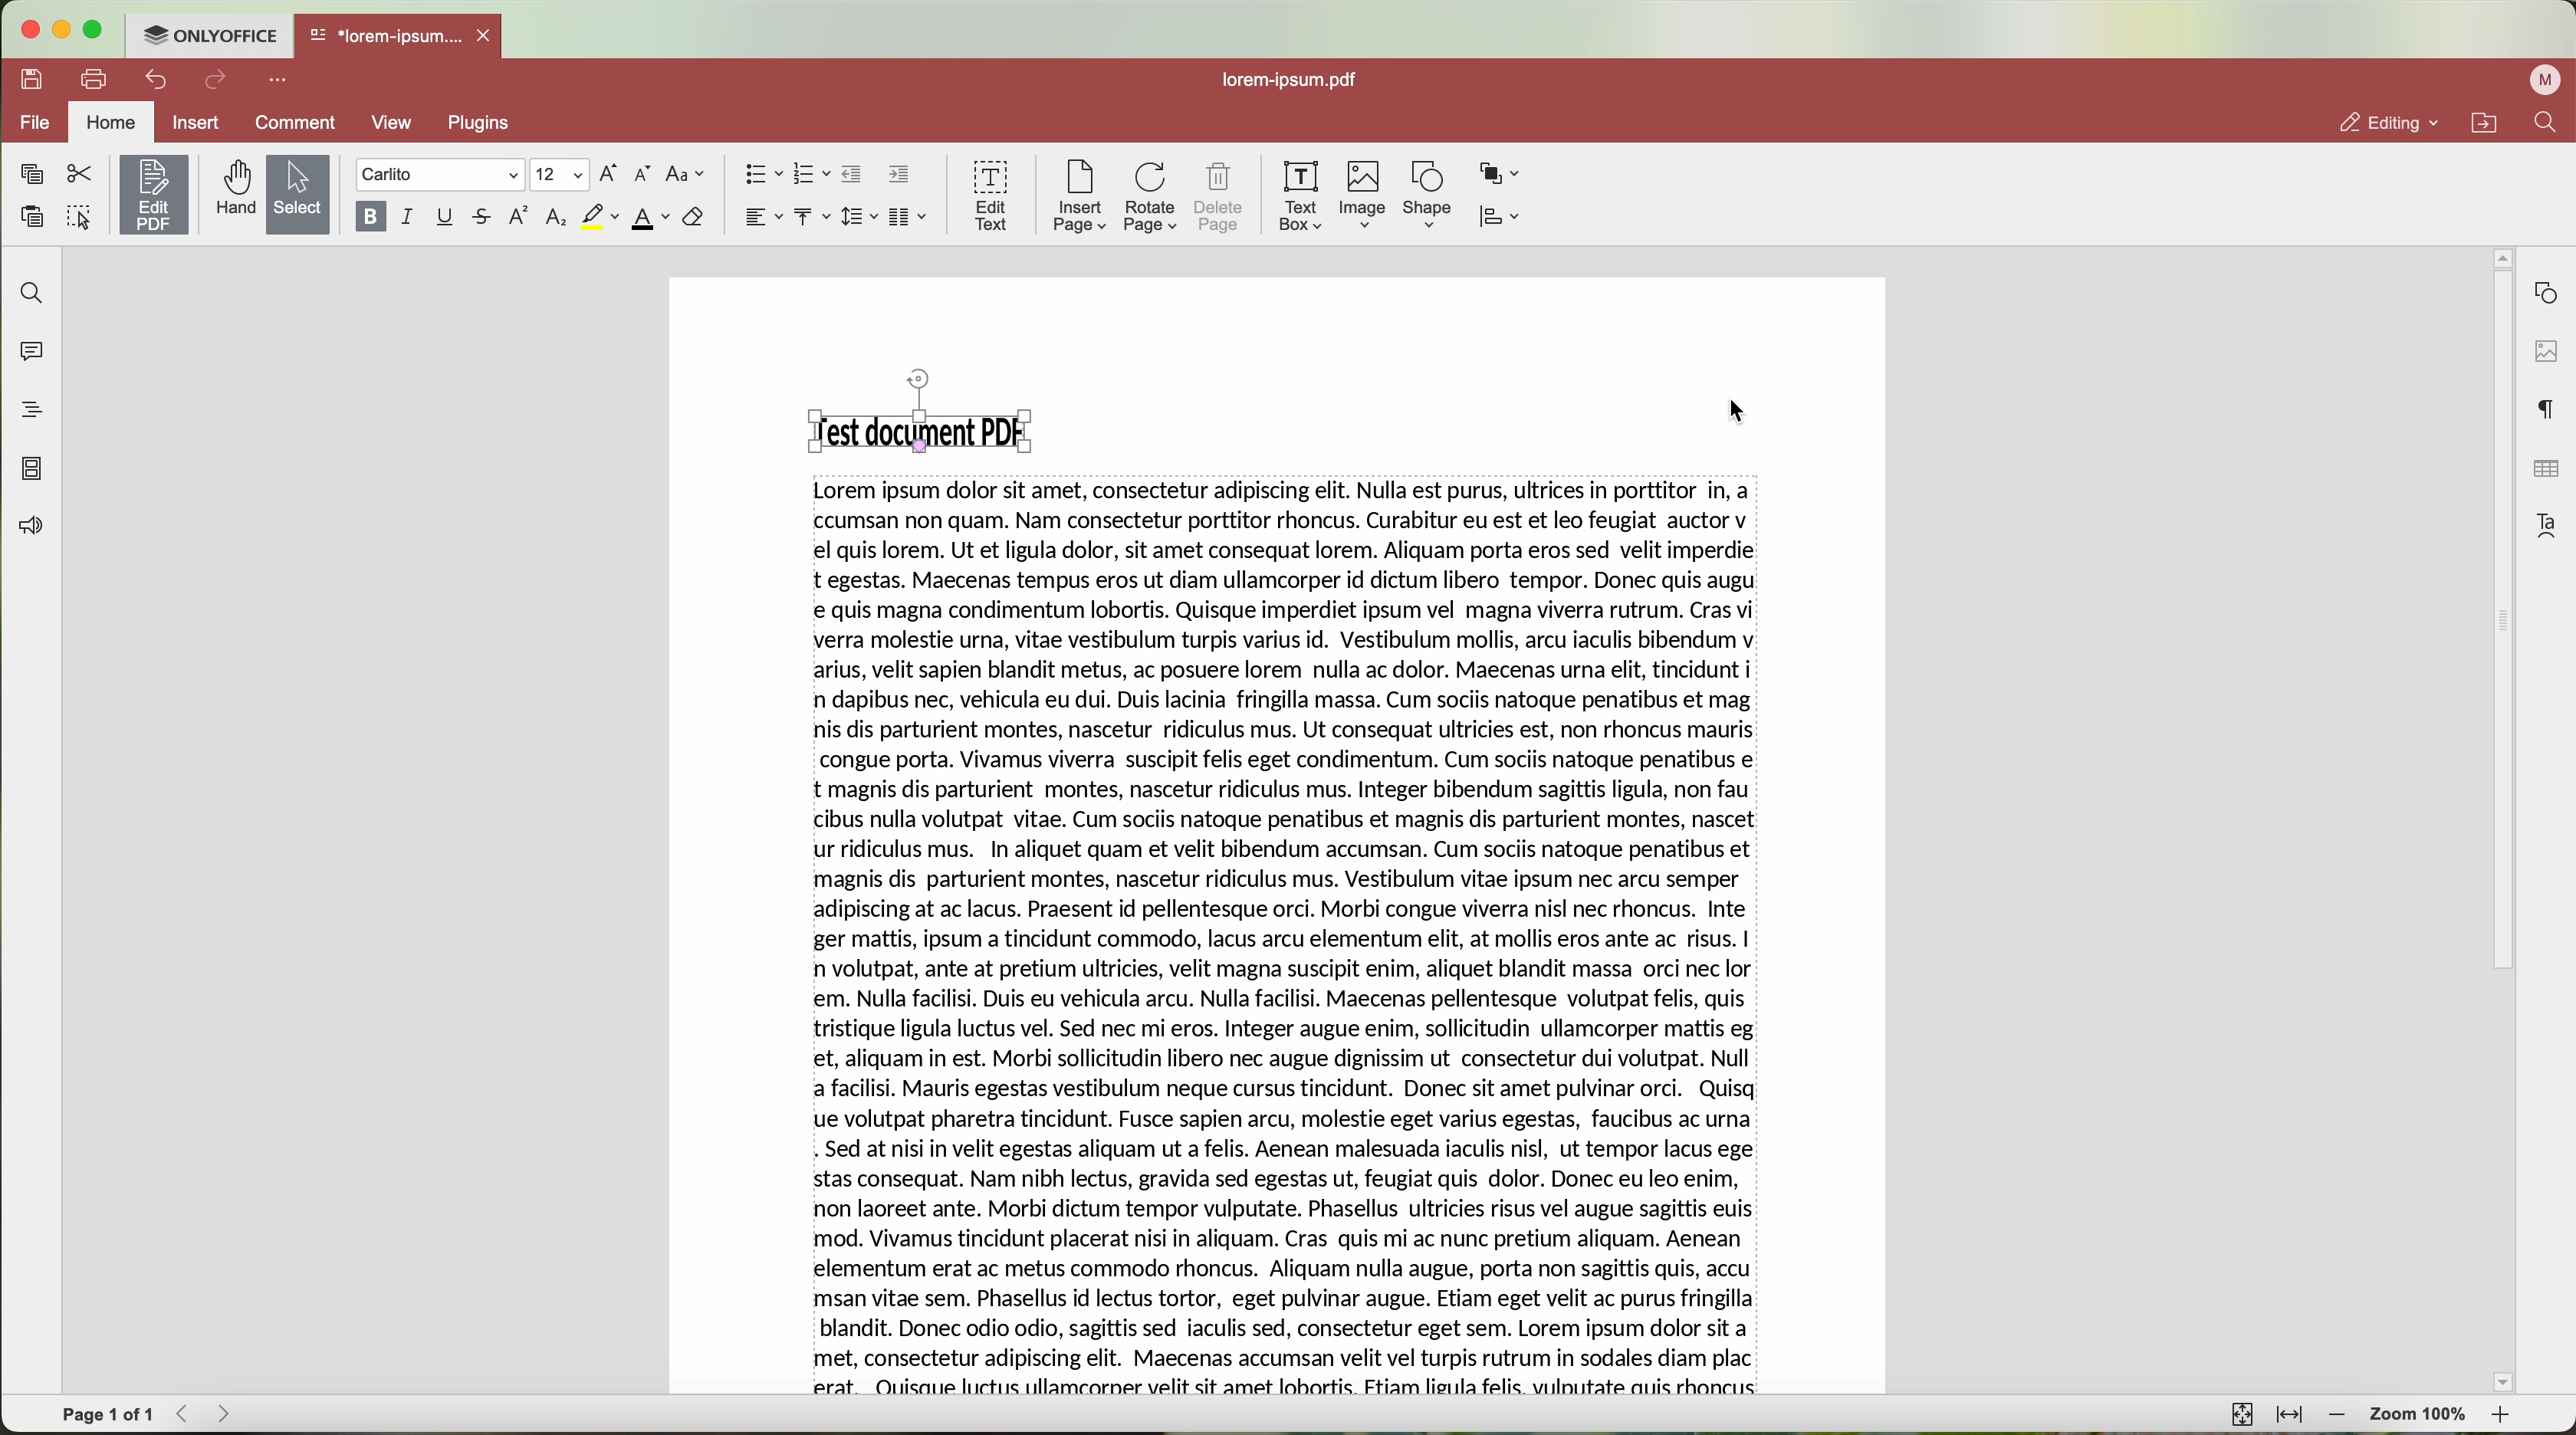 This screenshot has width=2576, height=1435. Describe the element at coordinates (151, 194) in the screenshot. I see `edit PDF` at that location.